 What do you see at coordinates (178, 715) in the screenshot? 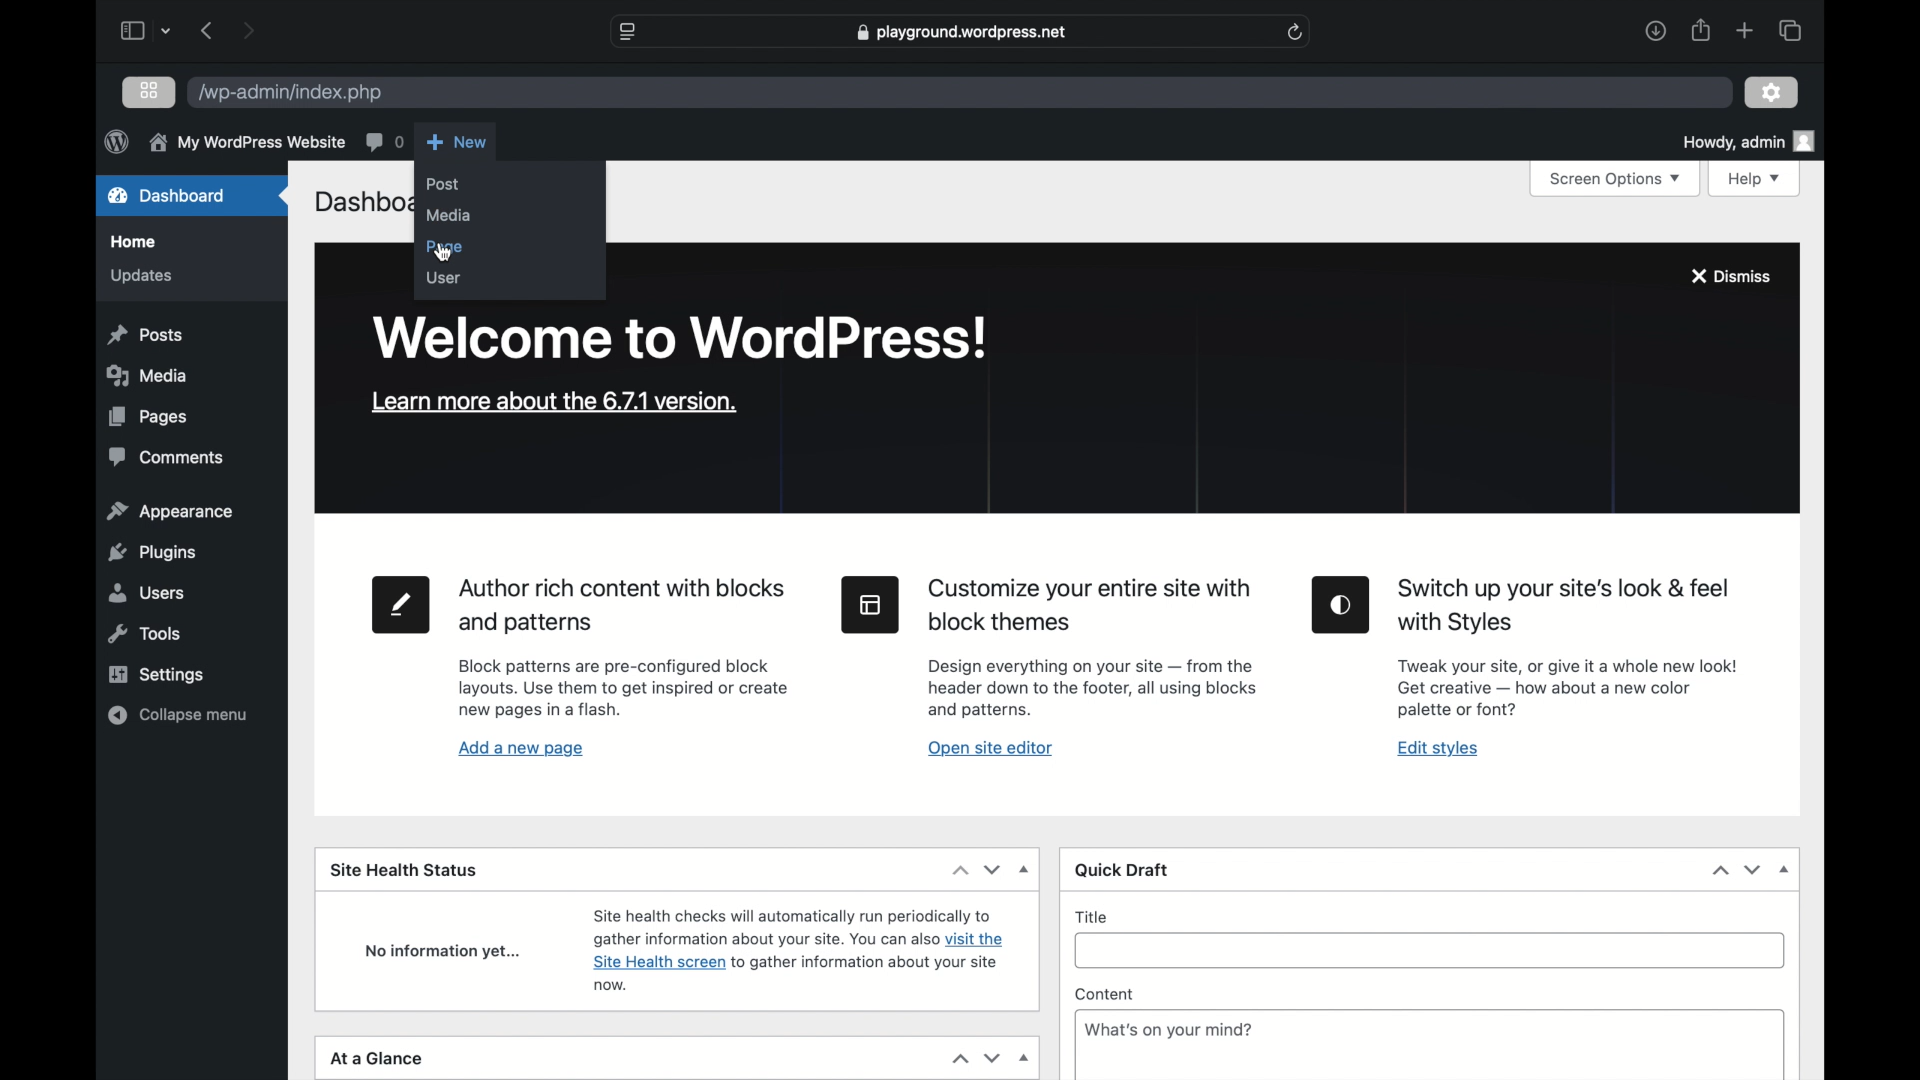
I see `collapse menu` at bounding box center [178, 715].